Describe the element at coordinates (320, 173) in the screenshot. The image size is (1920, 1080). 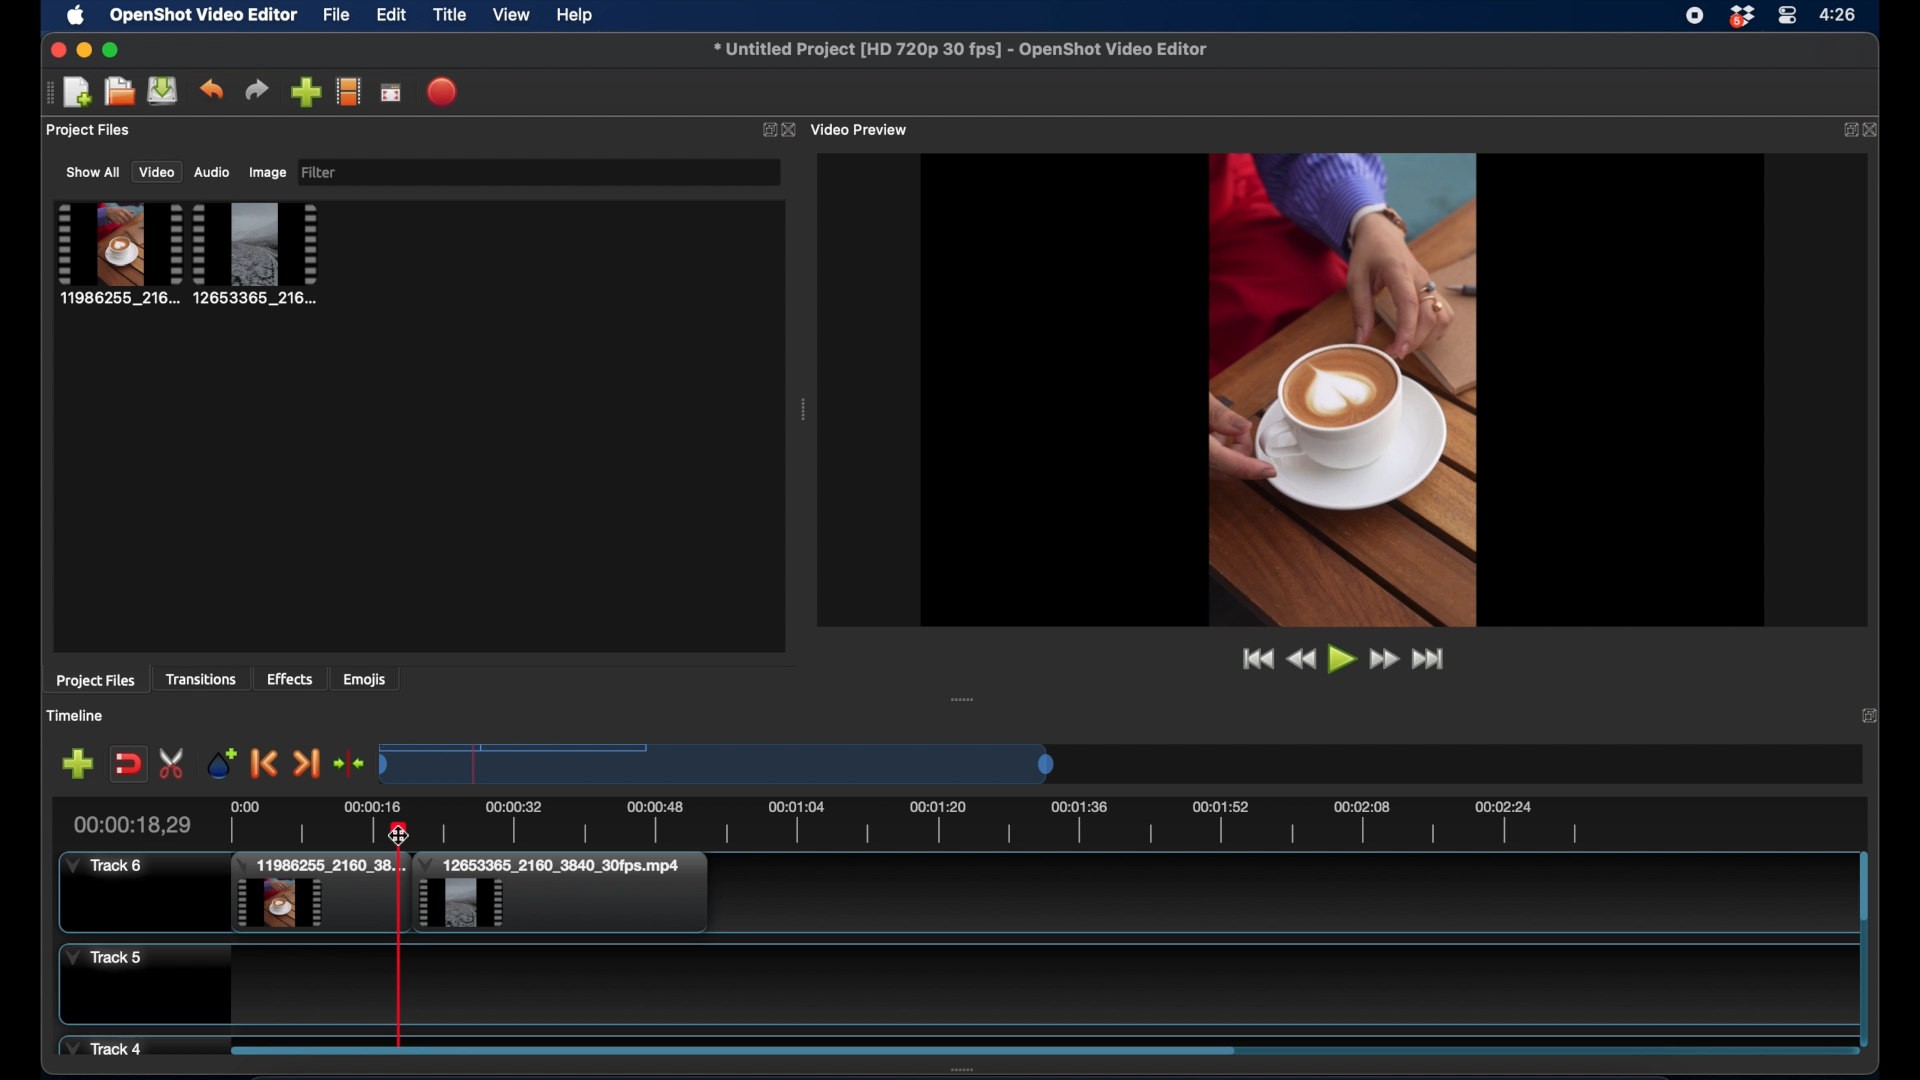
I see `filter` at that location.